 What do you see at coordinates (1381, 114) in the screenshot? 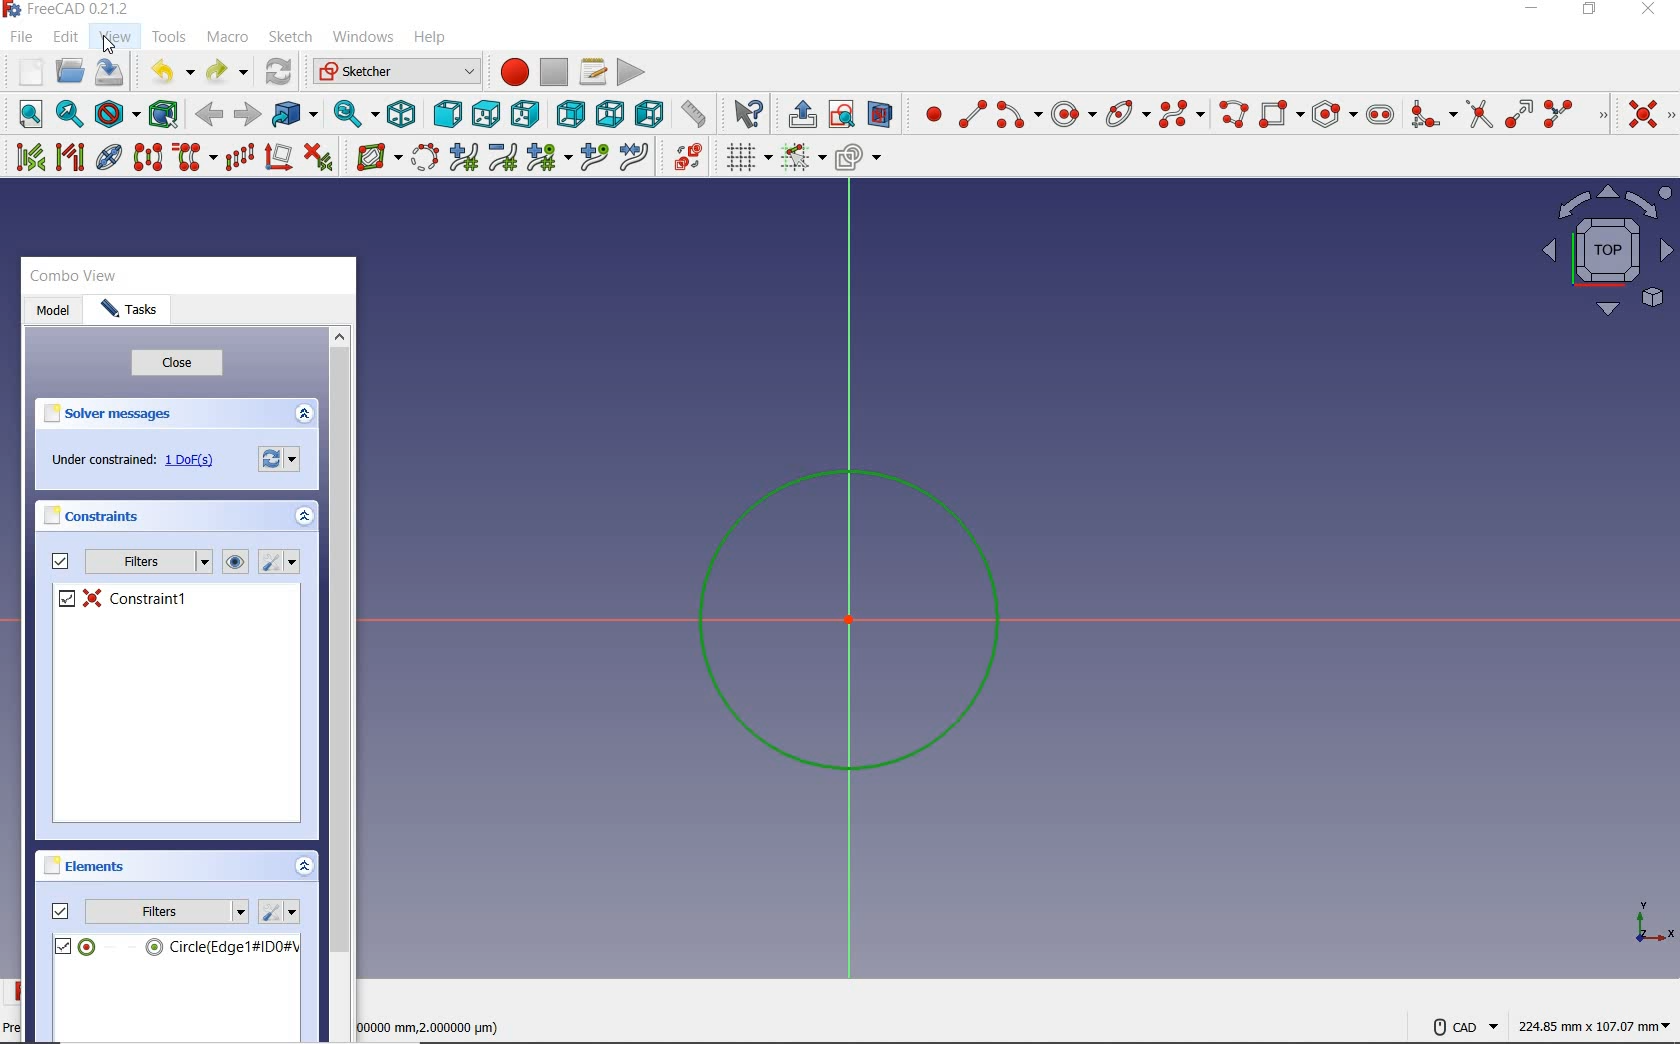
I see `create slot` at bounding box center [1381, 114].